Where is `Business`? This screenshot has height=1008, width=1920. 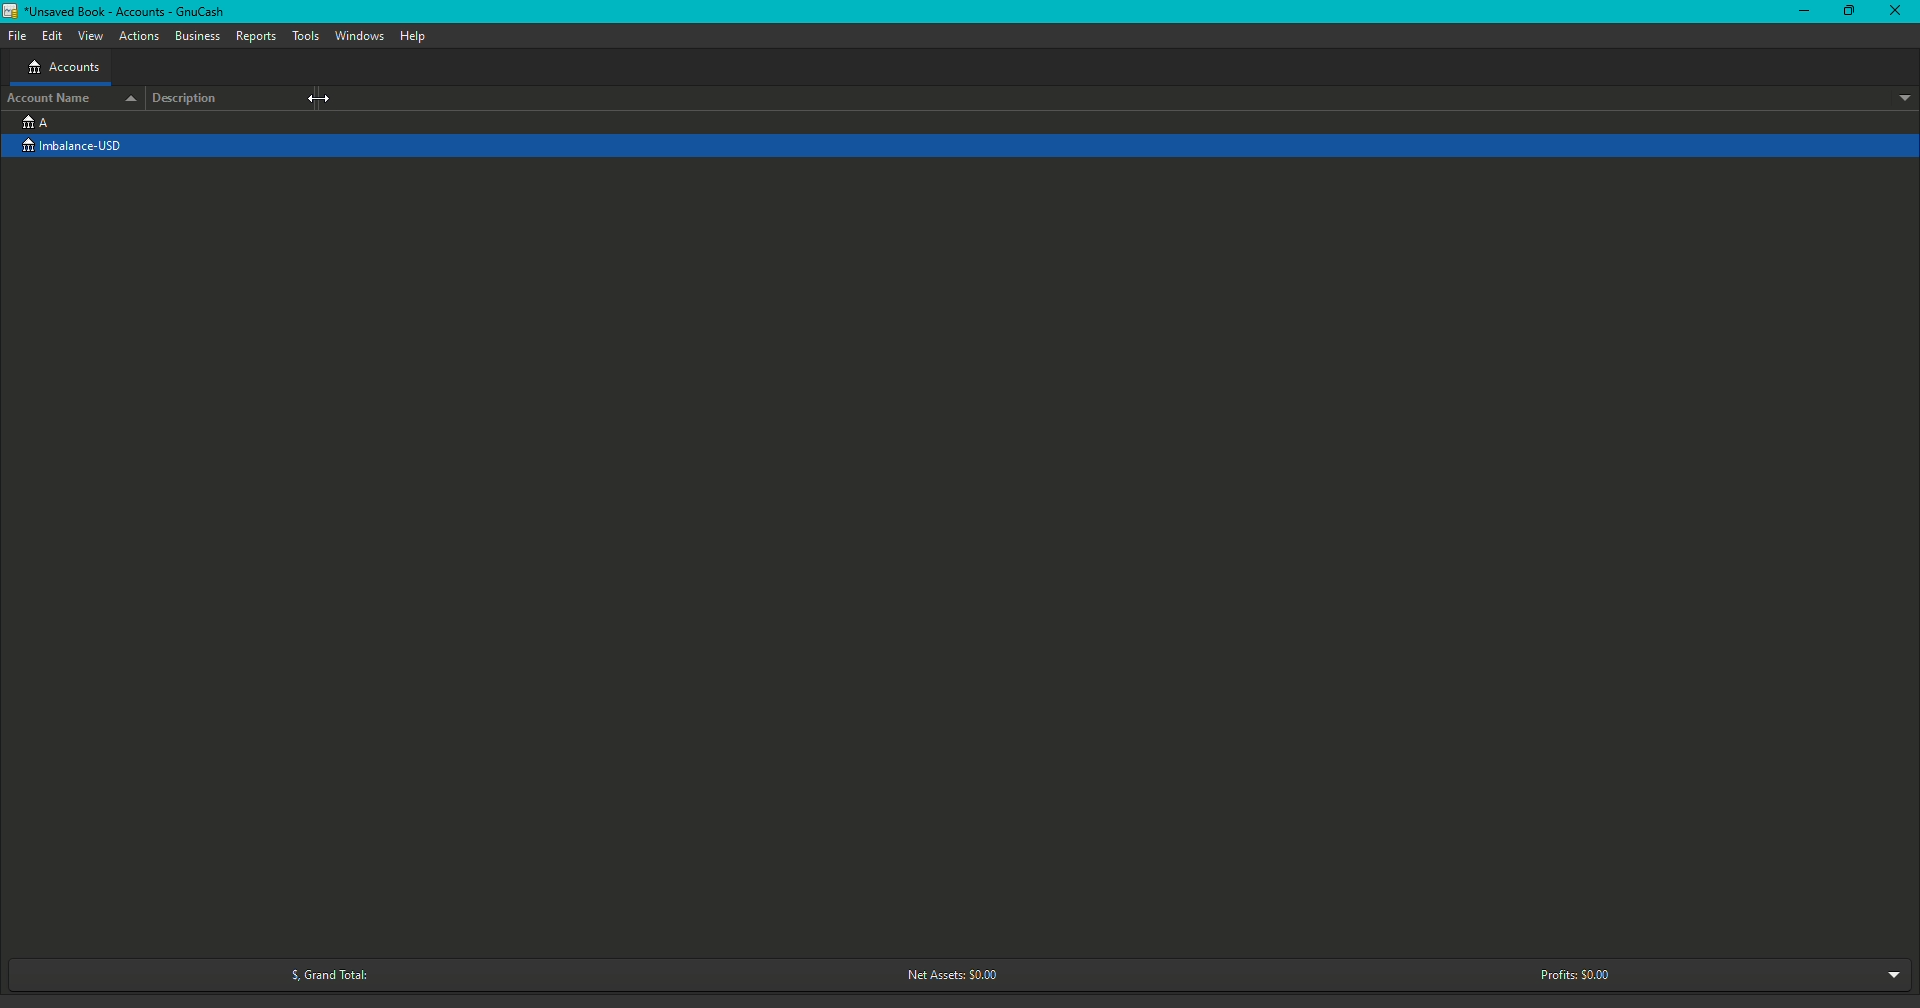 Business is located at coordinates (198, 37).